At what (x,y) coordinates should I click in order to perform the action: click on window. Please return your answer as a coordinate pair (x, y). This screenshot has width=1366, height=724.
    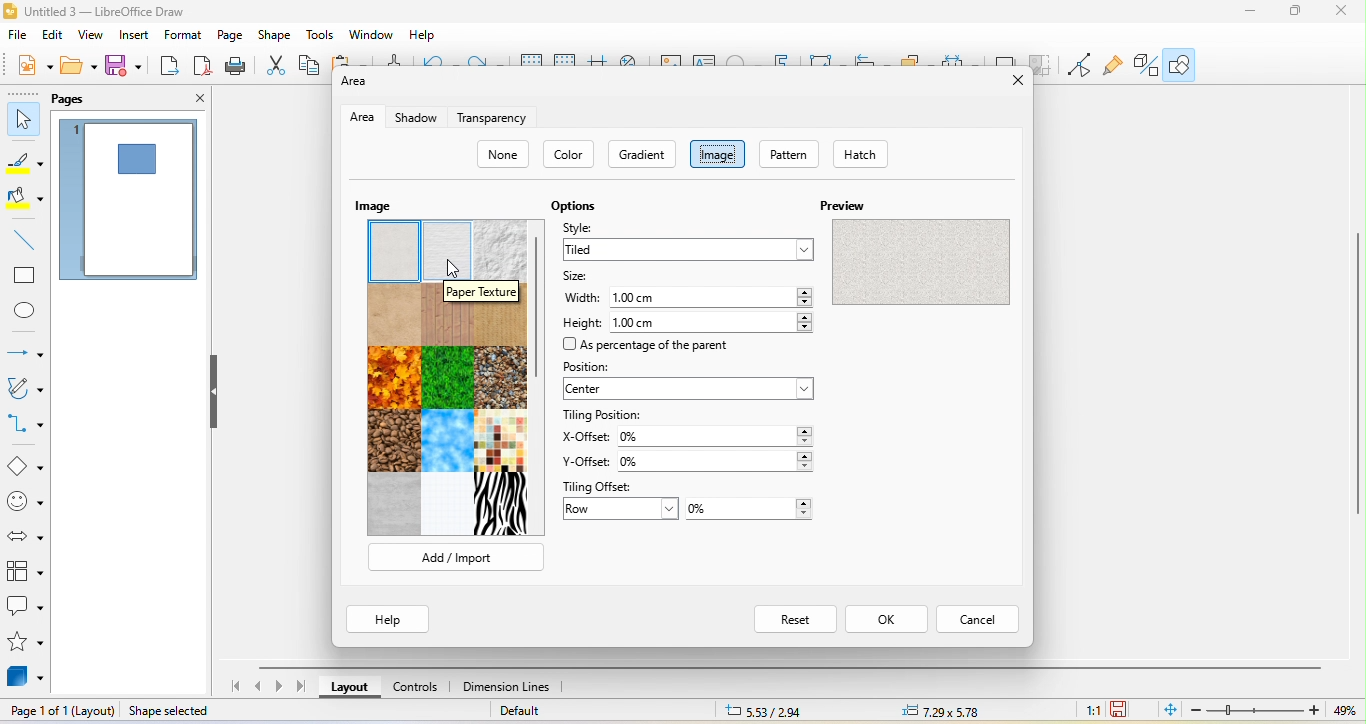
    Looking at the image, I should click on (374, 37).